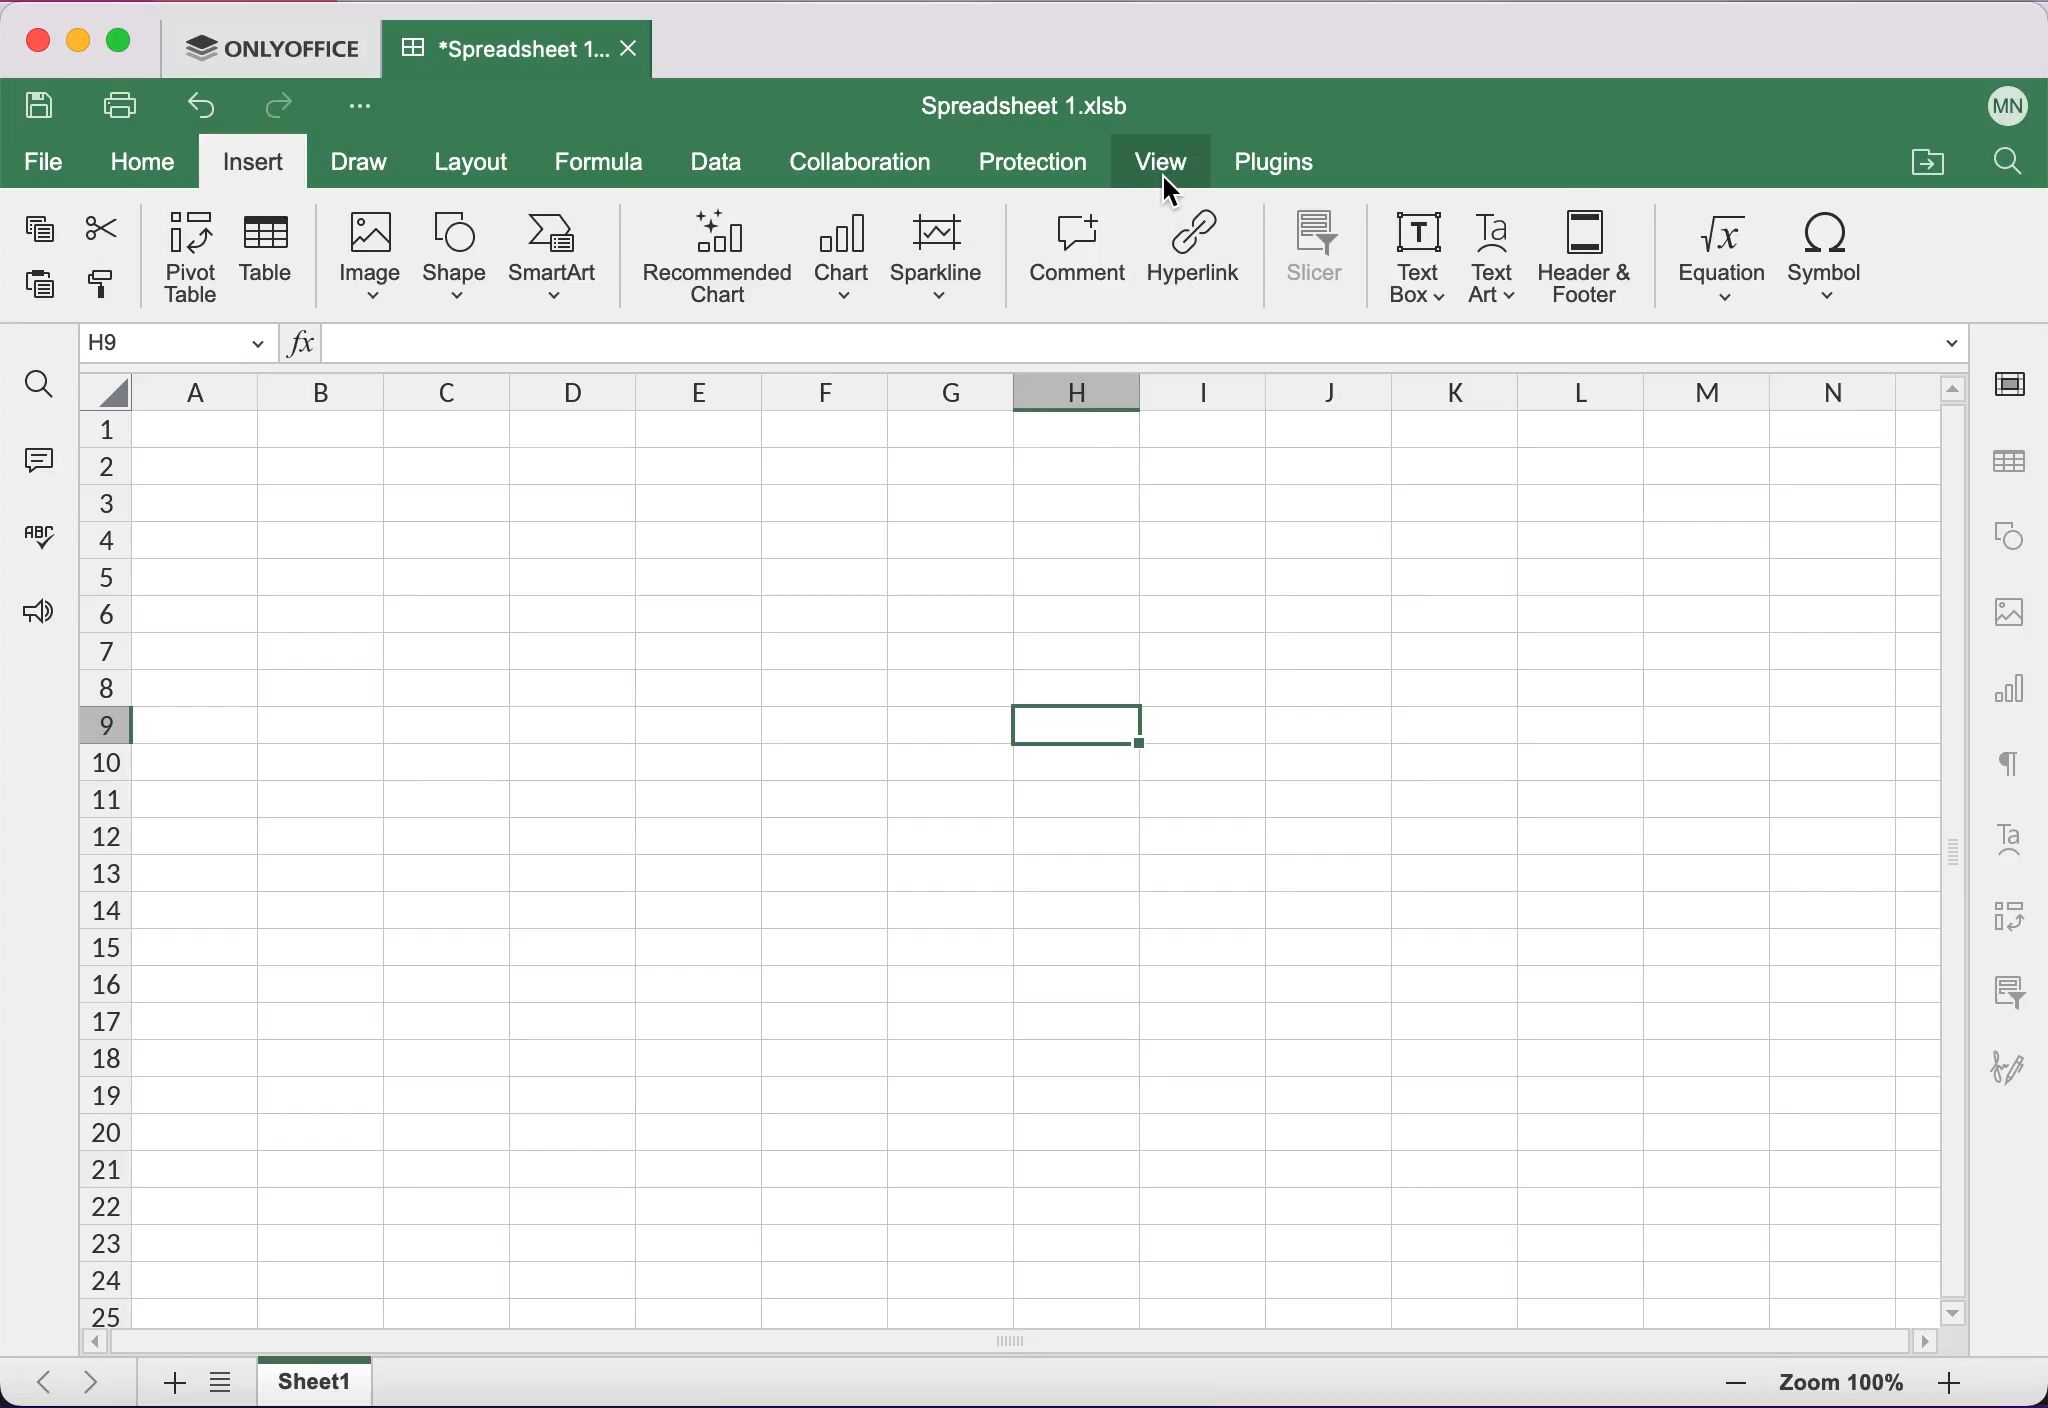  I want to click on table, so click(274, 252).